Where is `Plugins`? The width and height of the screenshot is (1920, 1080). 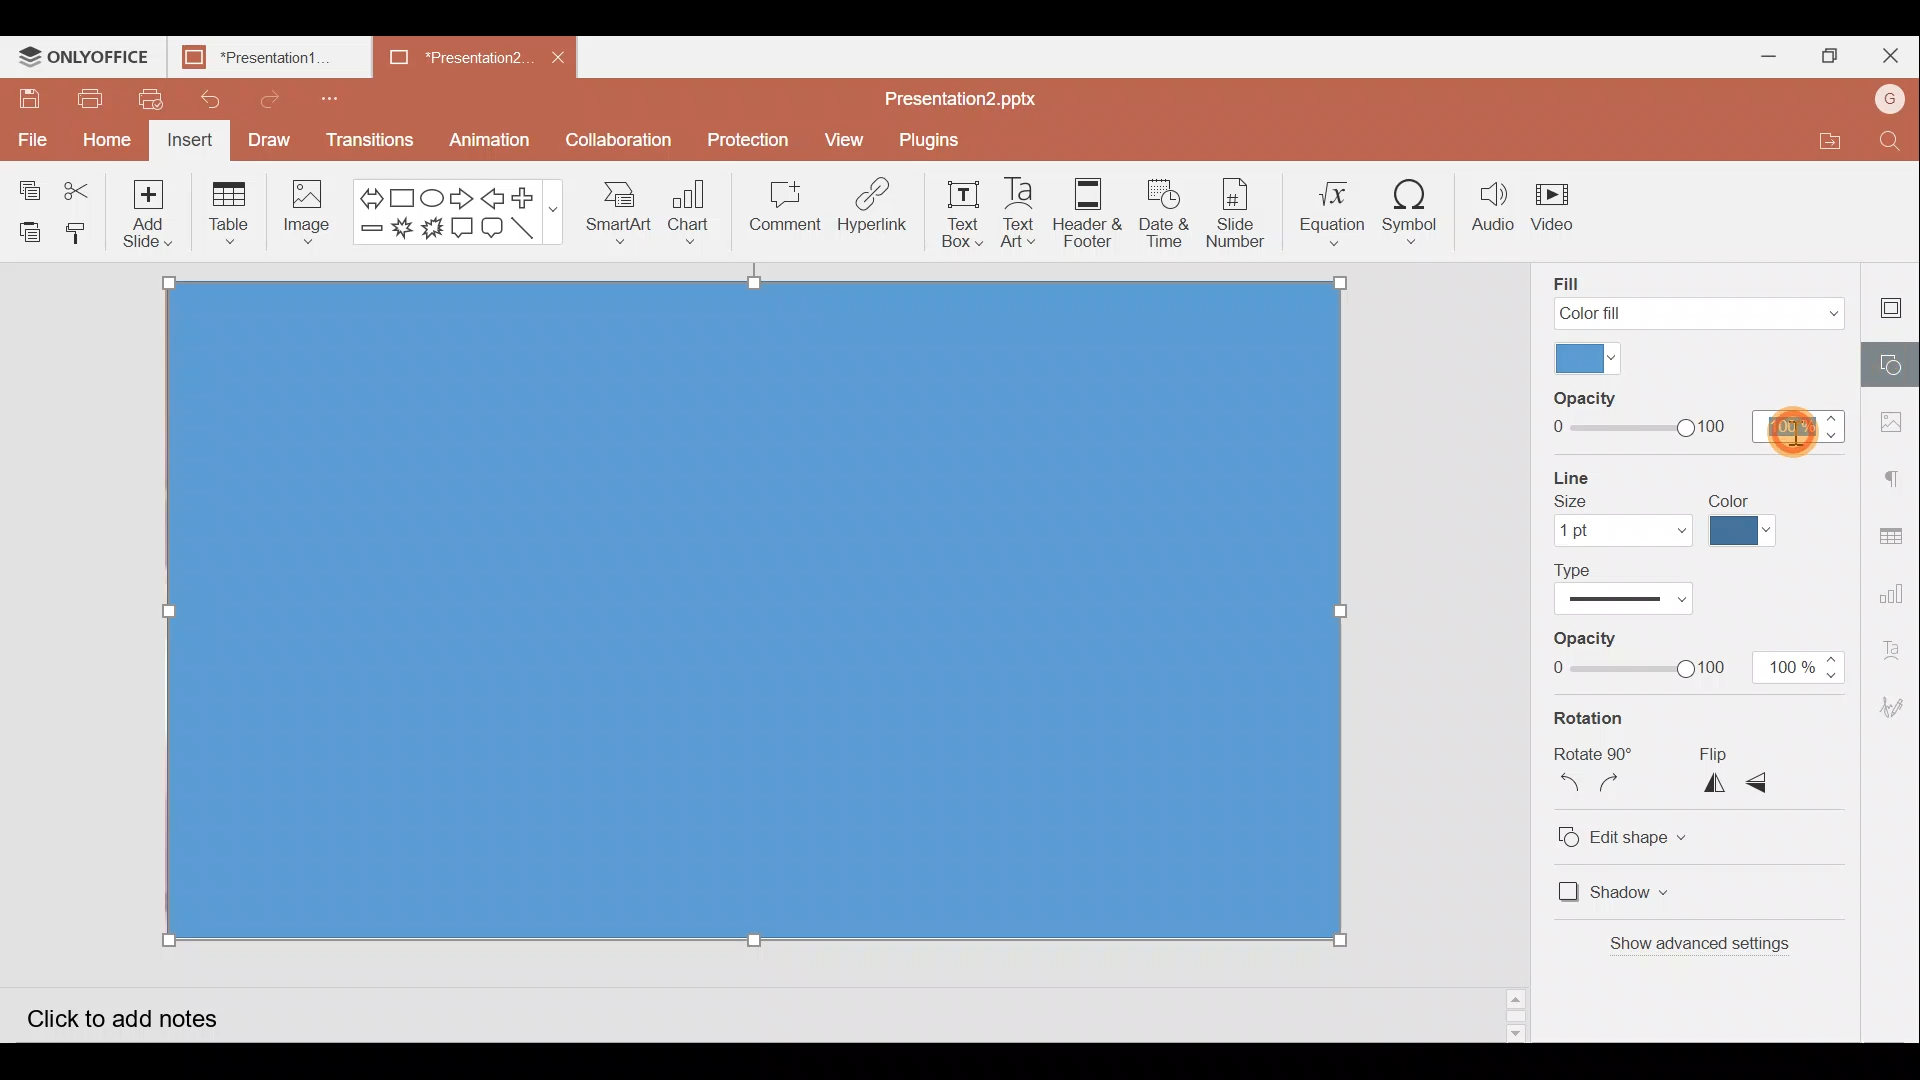
Plugins is located at coordinates (936, 140).